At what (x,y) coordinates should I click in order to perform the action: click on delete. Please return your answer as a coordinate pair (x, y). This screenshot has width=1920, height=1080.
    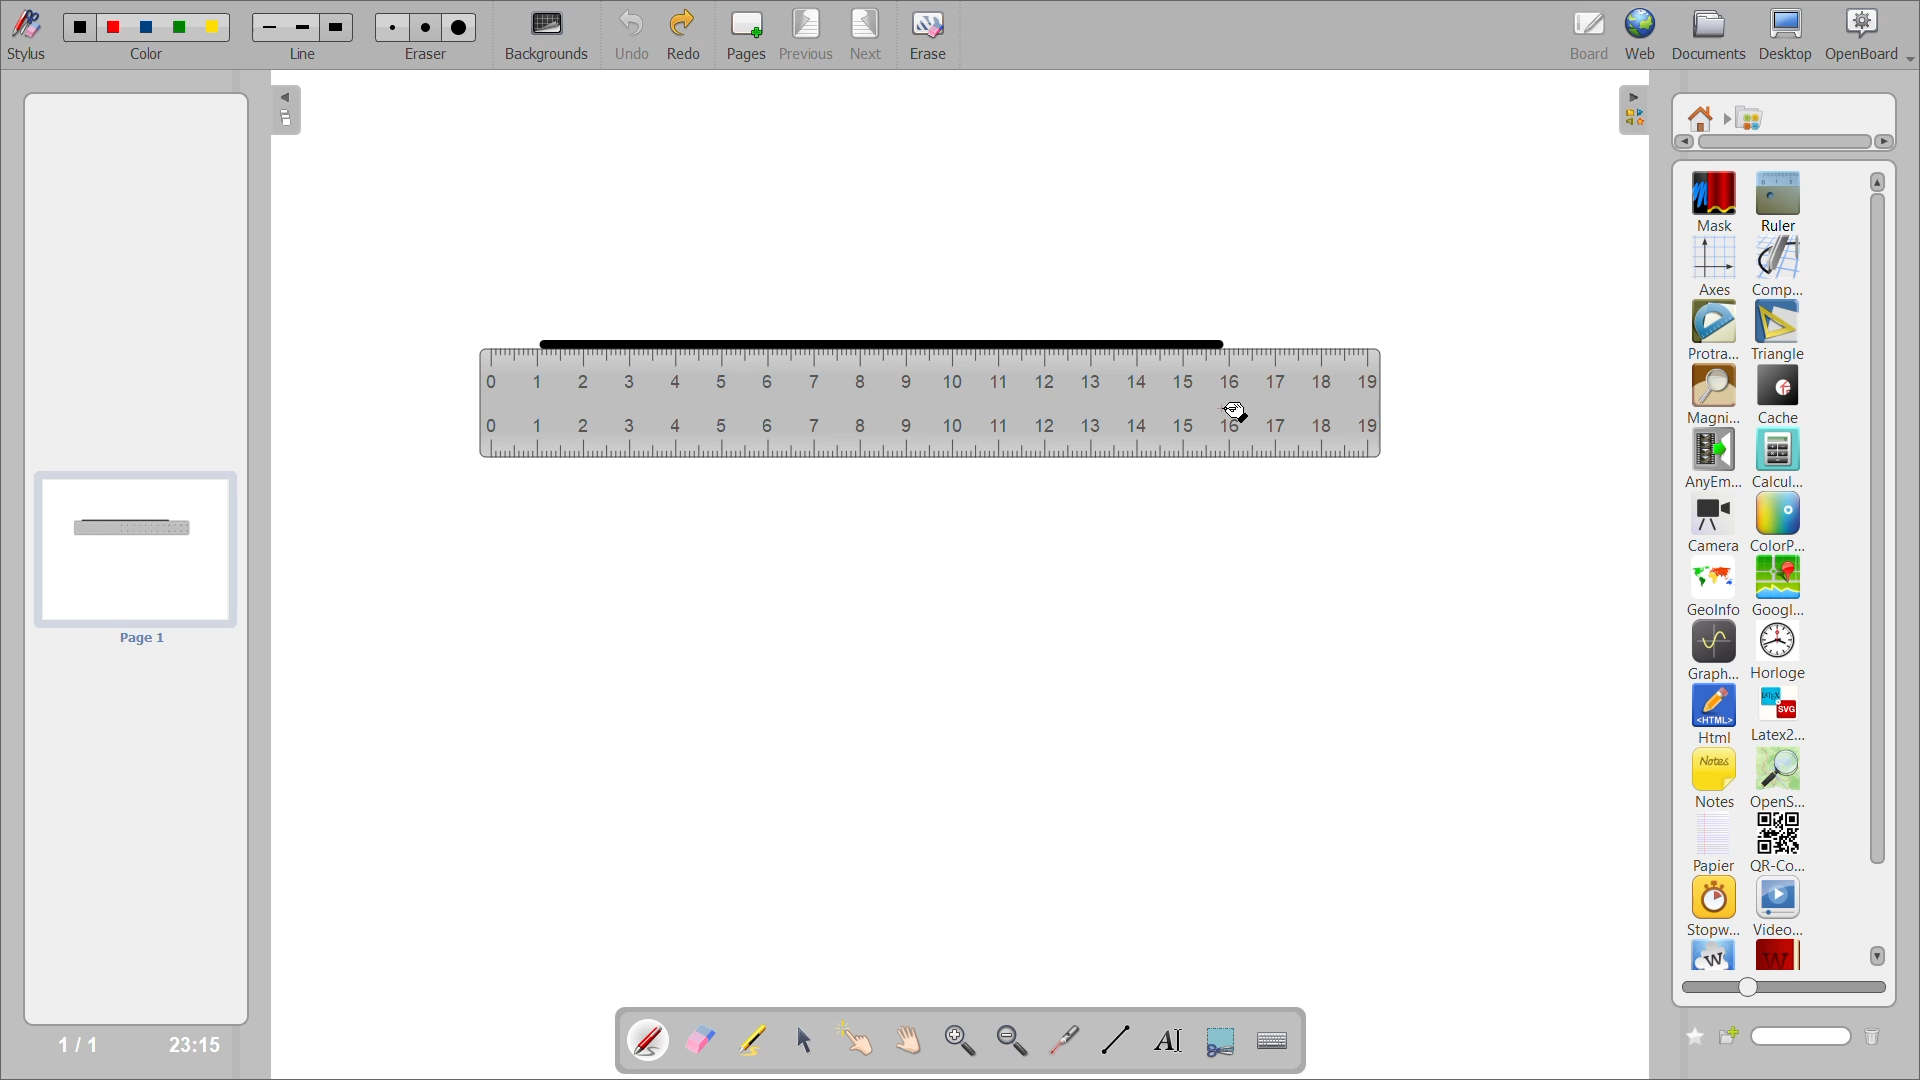
    Looking at the image, I should click on (1872, 1037).